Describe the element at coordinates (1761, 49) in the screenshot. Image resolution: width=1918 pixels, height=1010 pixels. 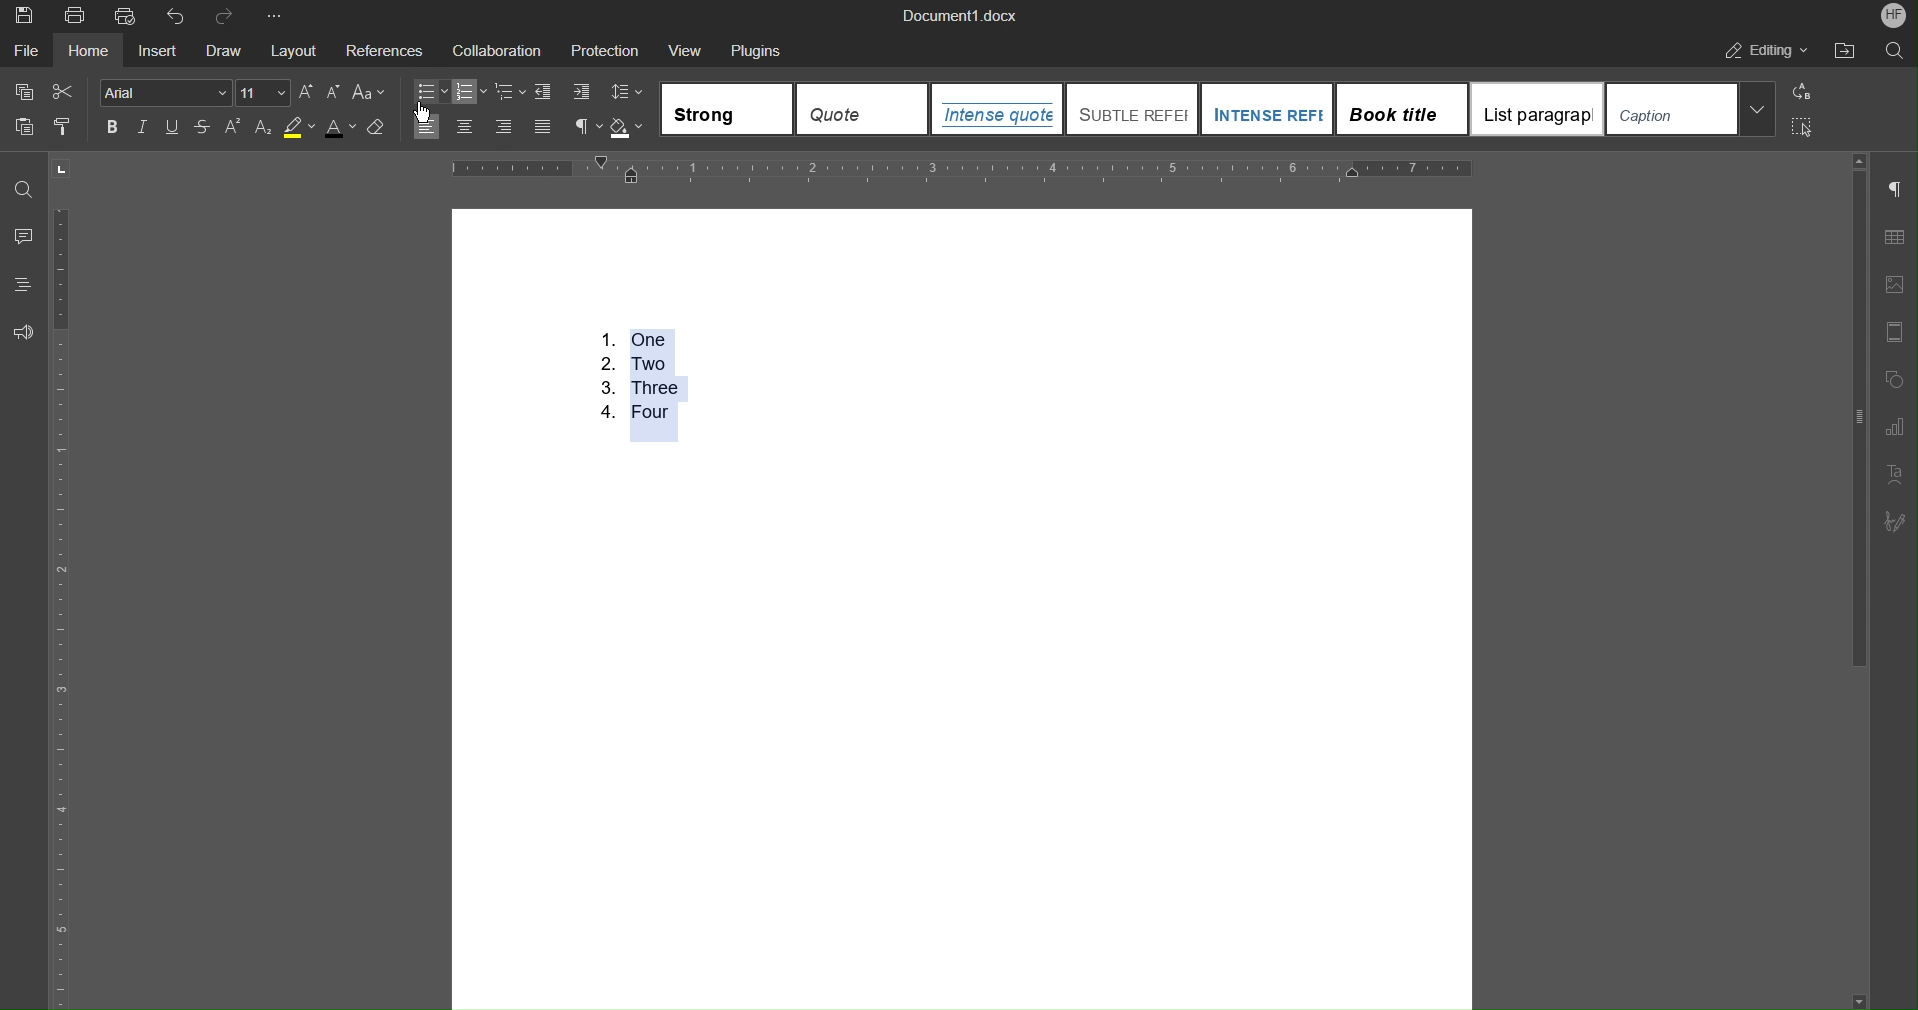
I see `Editing` at that location.